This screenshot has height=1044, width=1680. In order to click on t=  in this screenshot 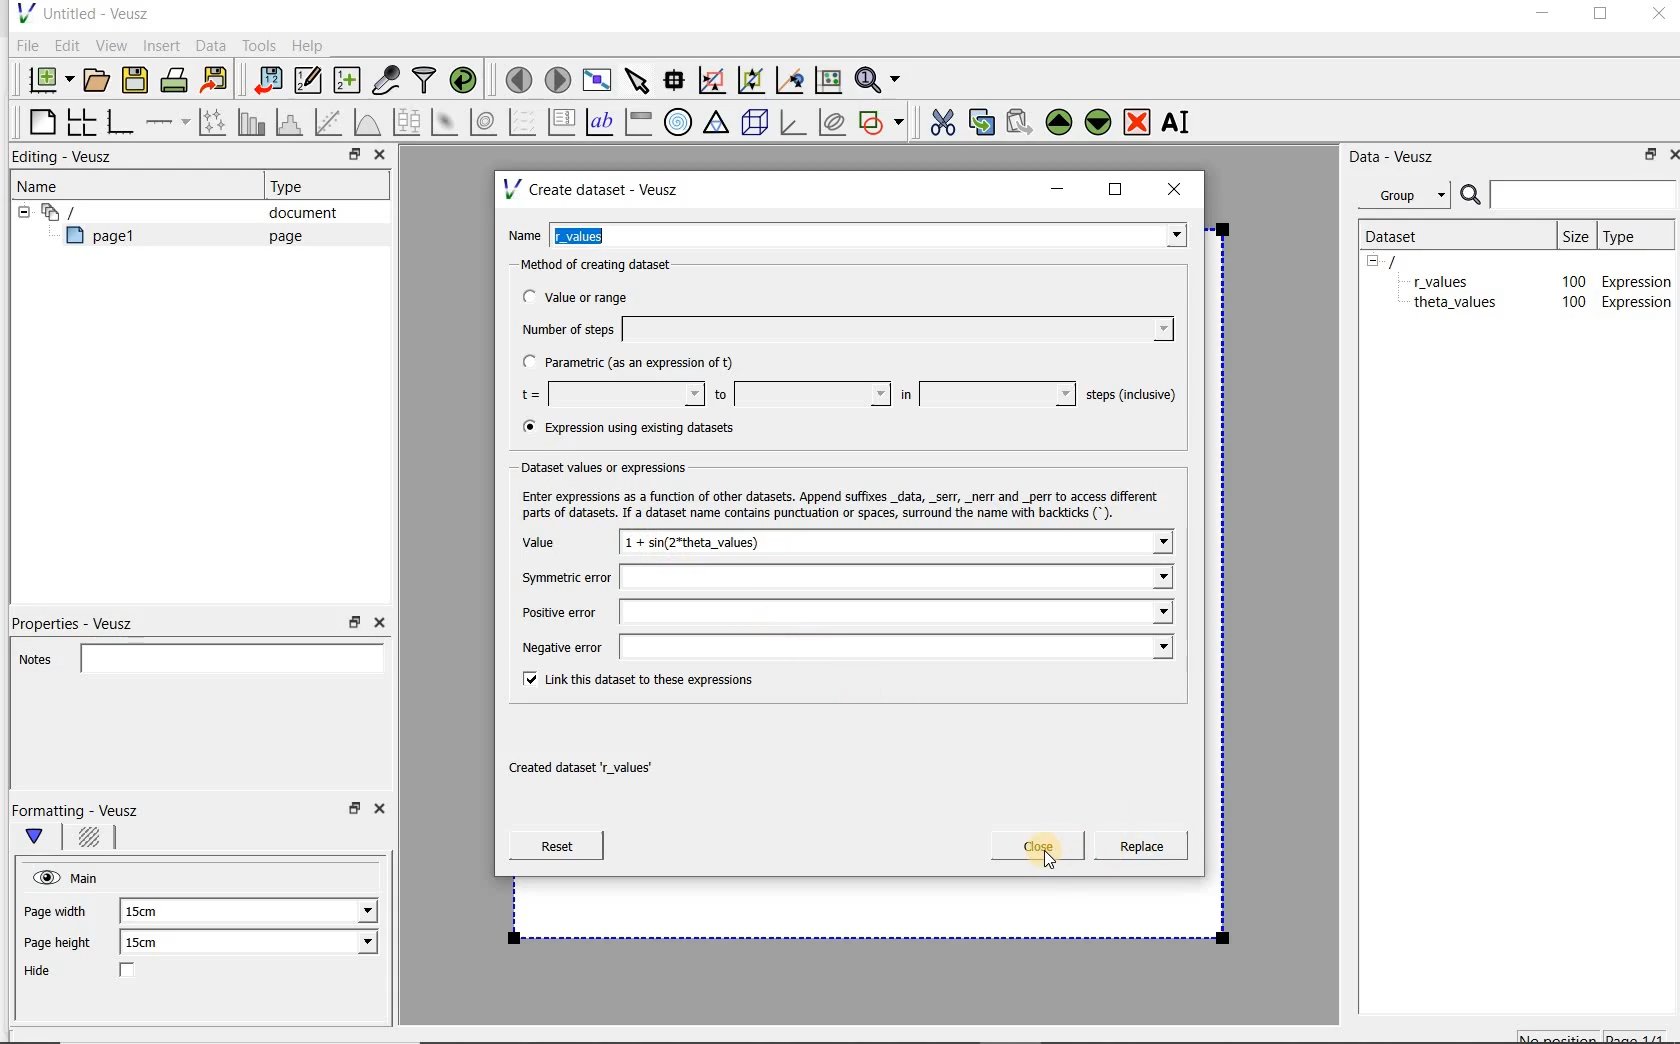, I will do `click(608, 395)`.